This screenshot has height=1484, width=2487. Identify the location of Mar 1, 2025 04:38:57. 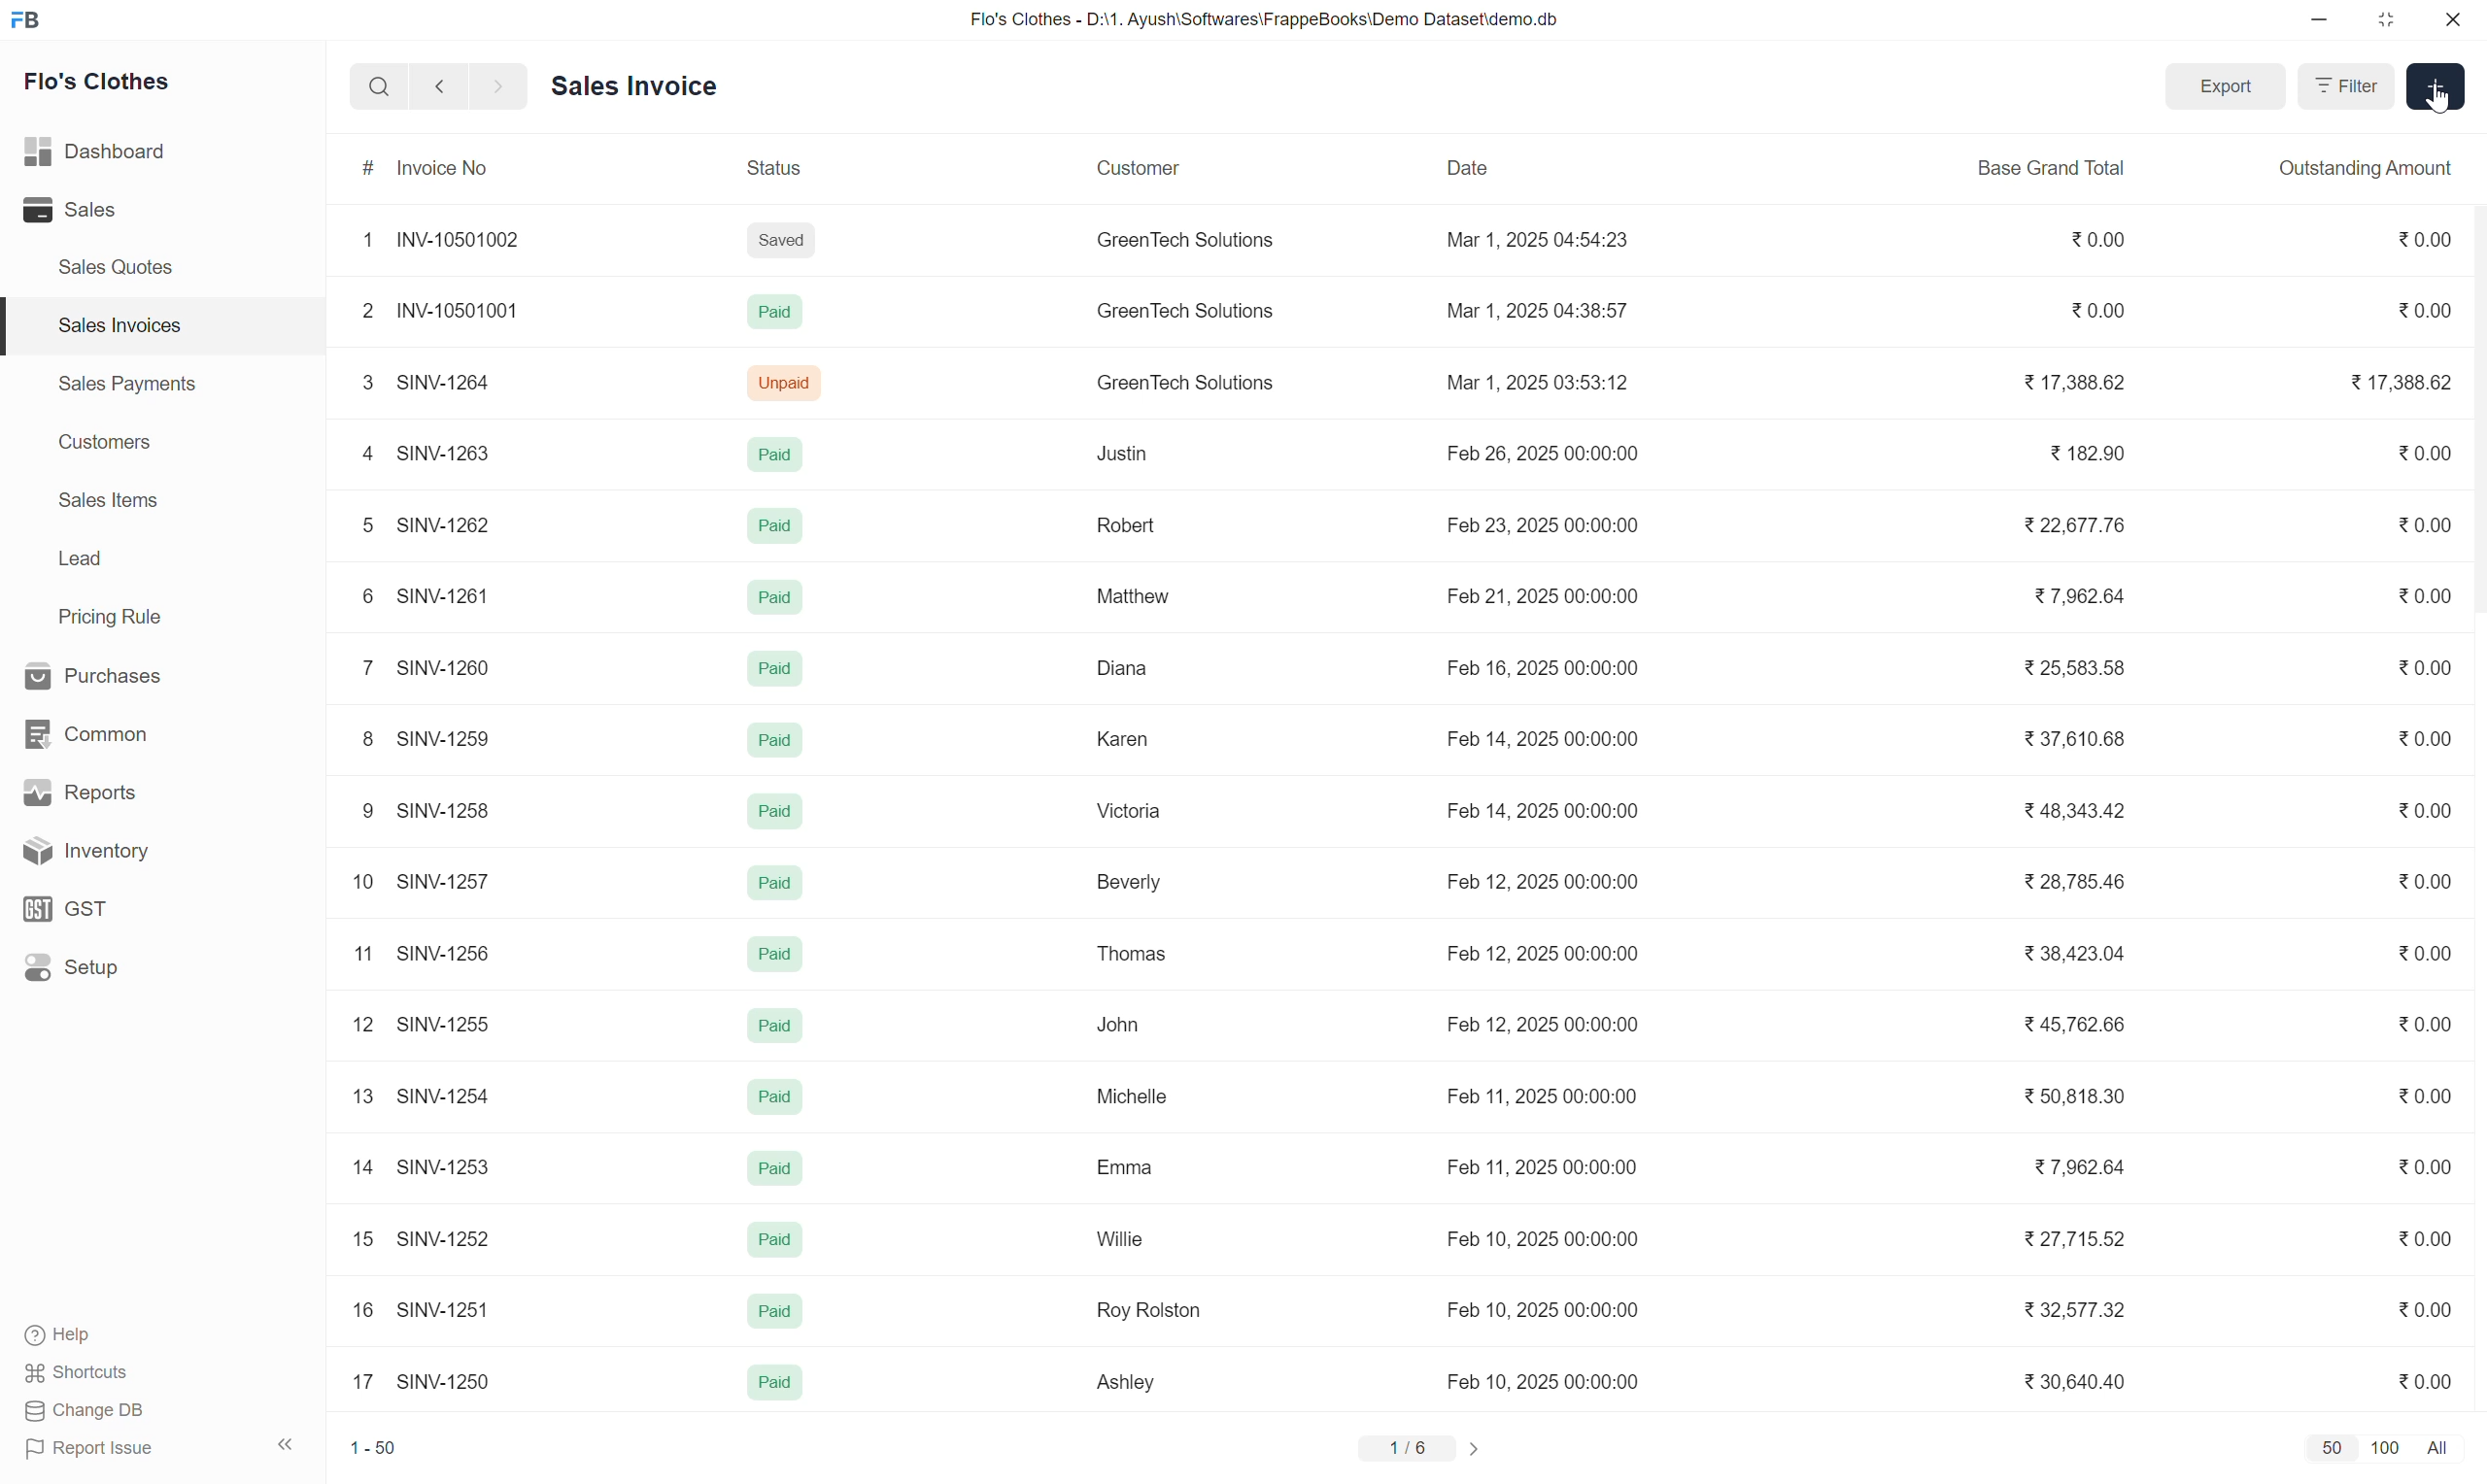
(1543, 314).